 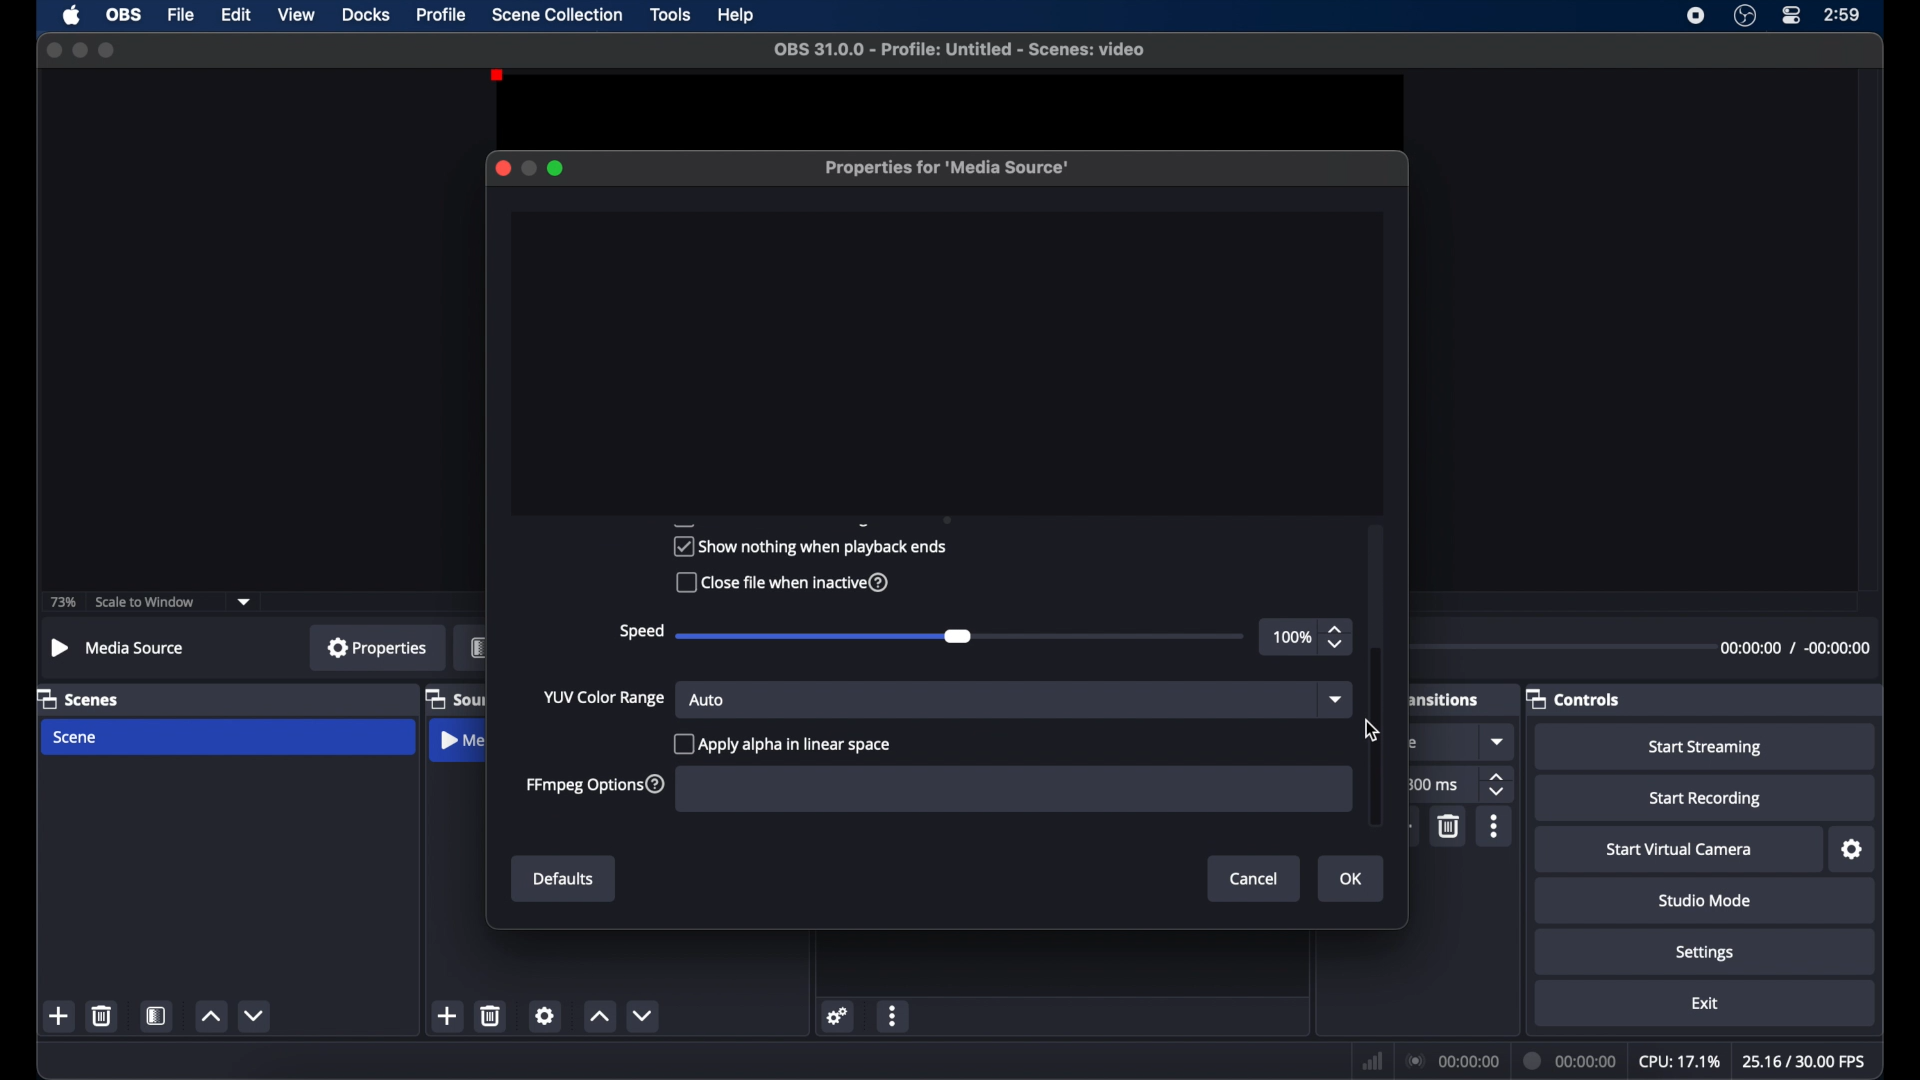 I want to click on obscure text, so click(x=769, y=521).